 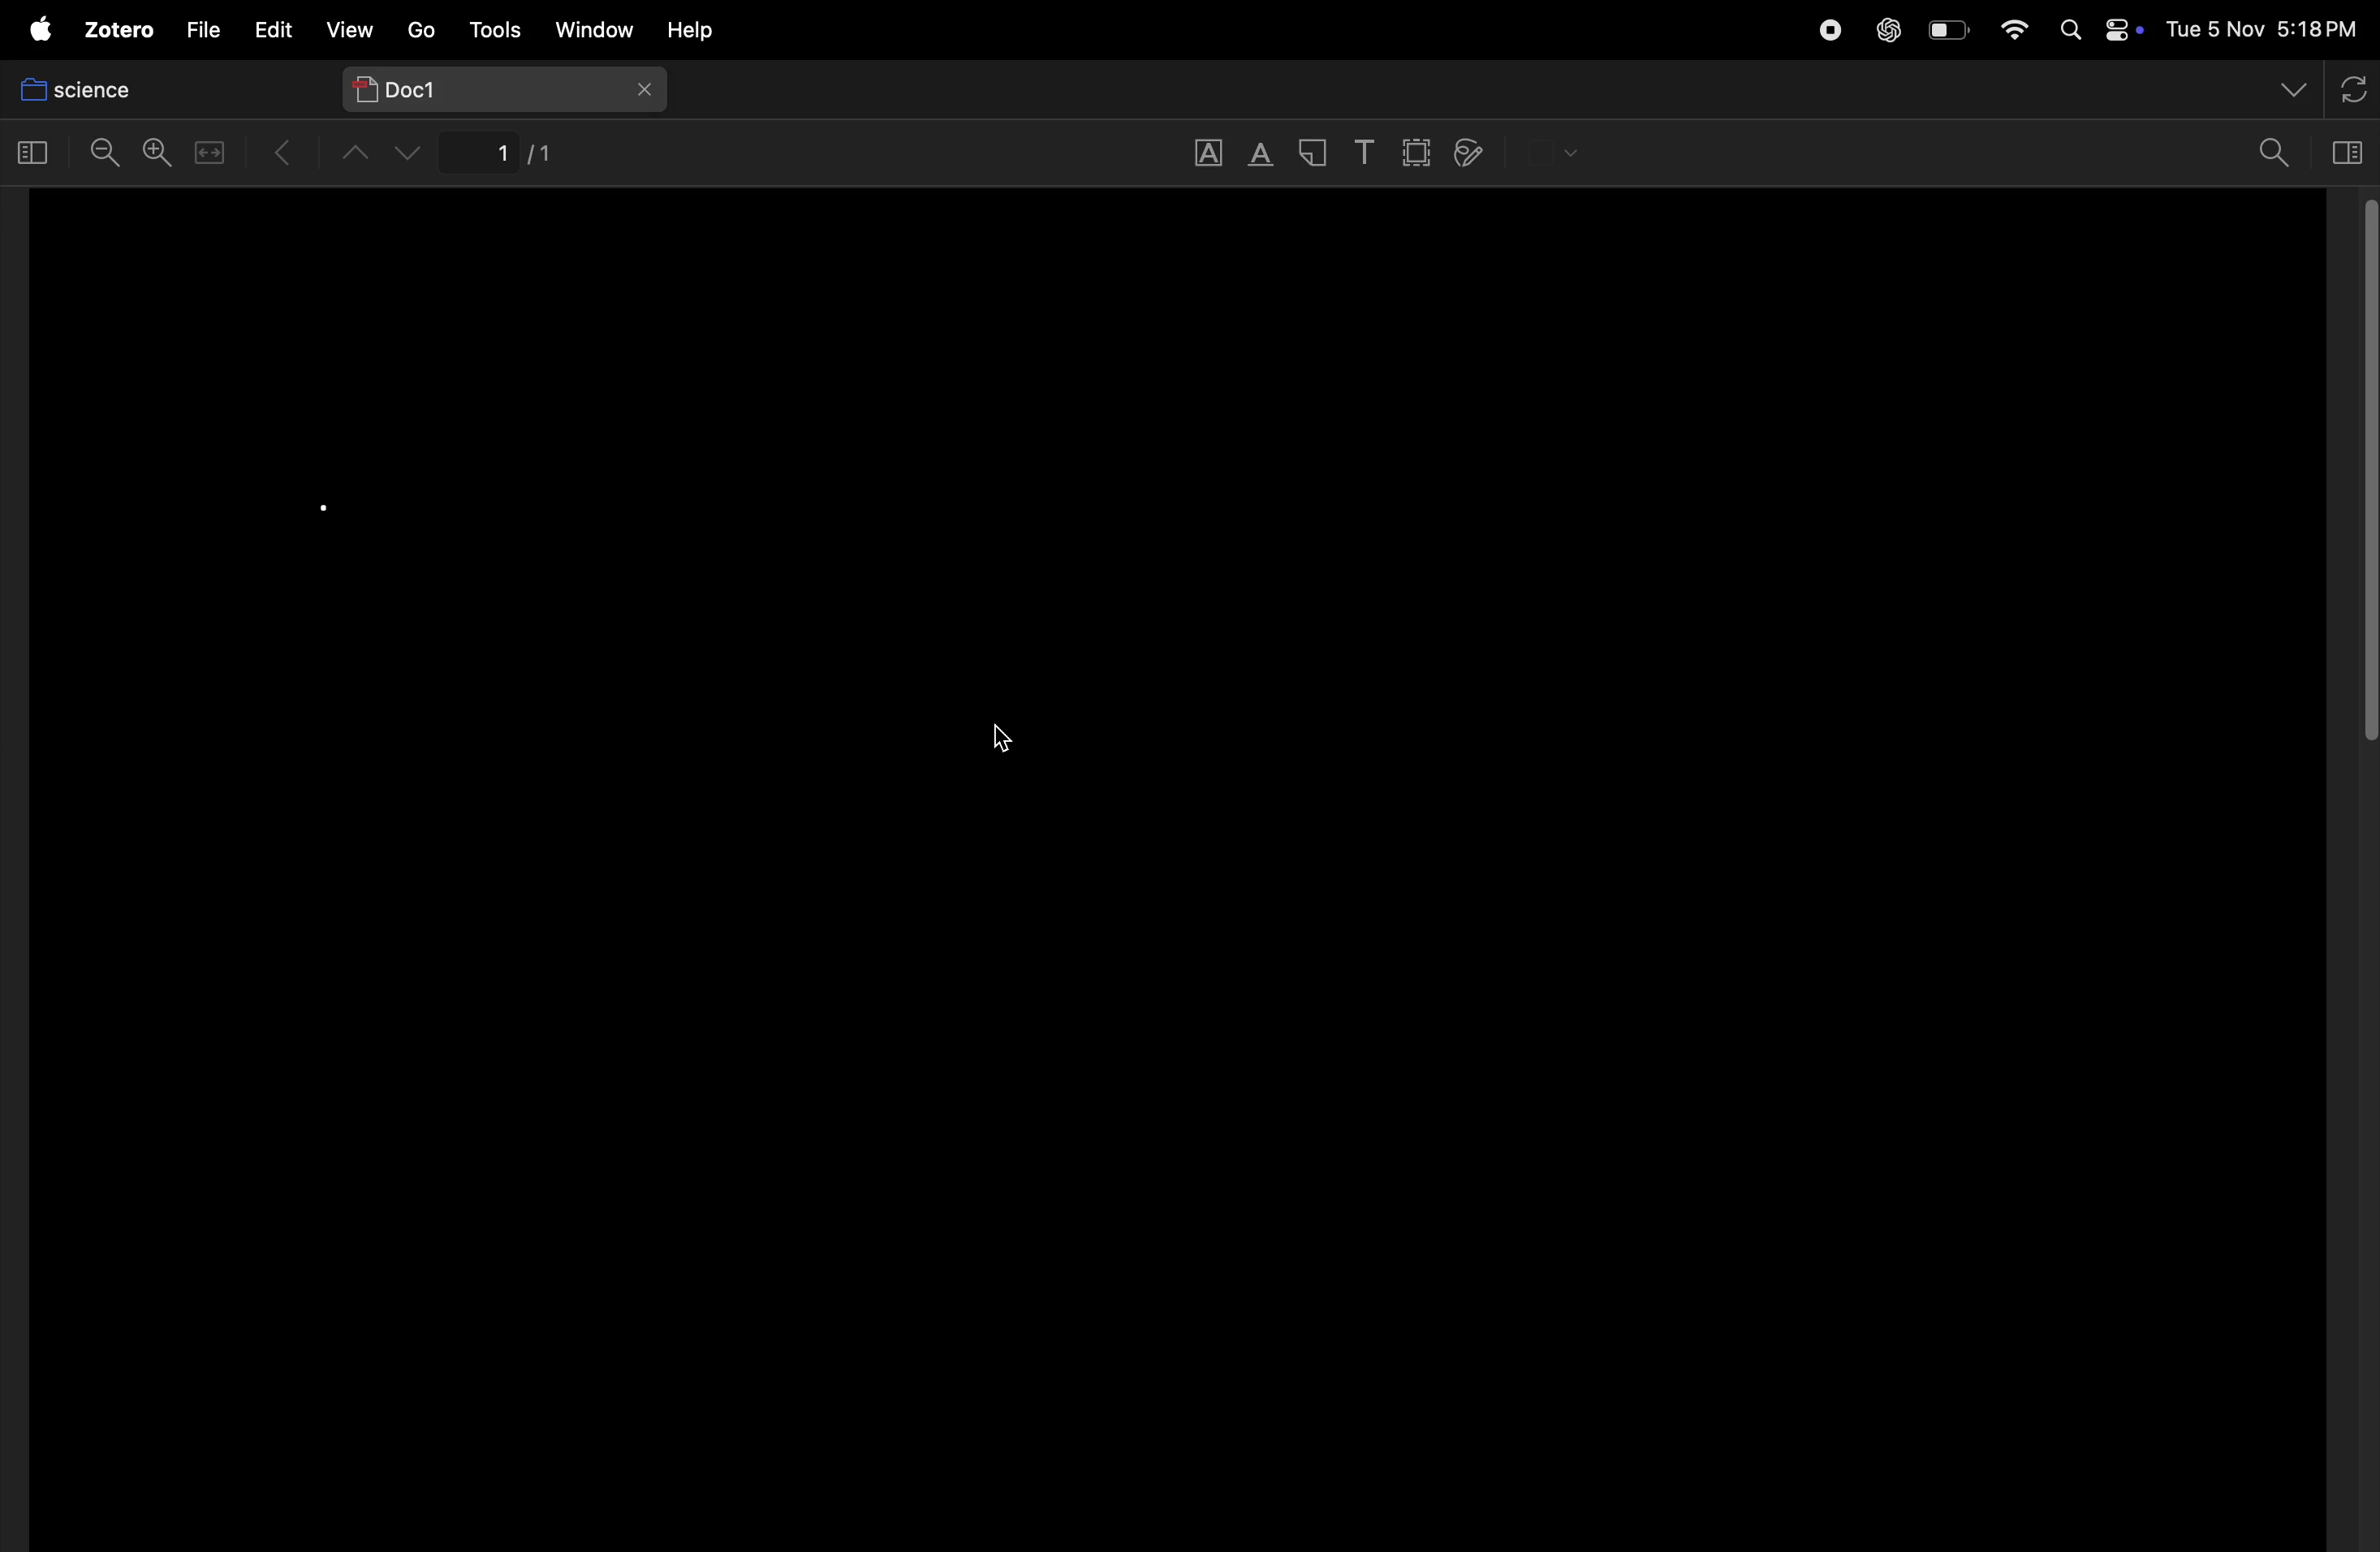 What do you see at coordinates (2351, 86) in the screenshot?
I see `sunc` at bounding box center [2351, 86].